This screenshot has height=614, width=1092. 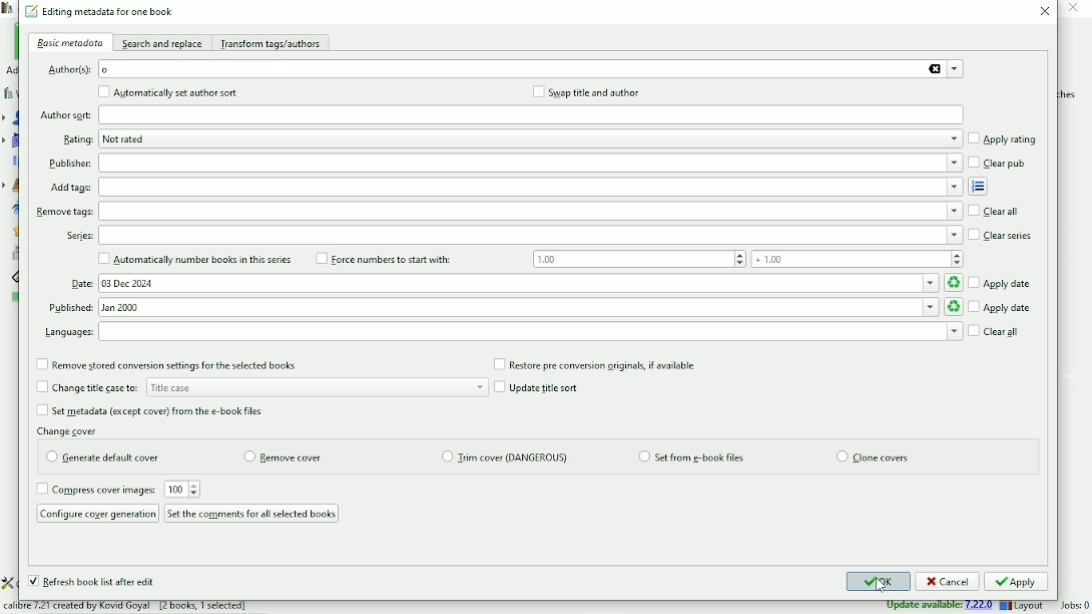 What do you see at coordinates (876, 583) in the screenshot?
I see `OK` at bounding box center [876, 583].